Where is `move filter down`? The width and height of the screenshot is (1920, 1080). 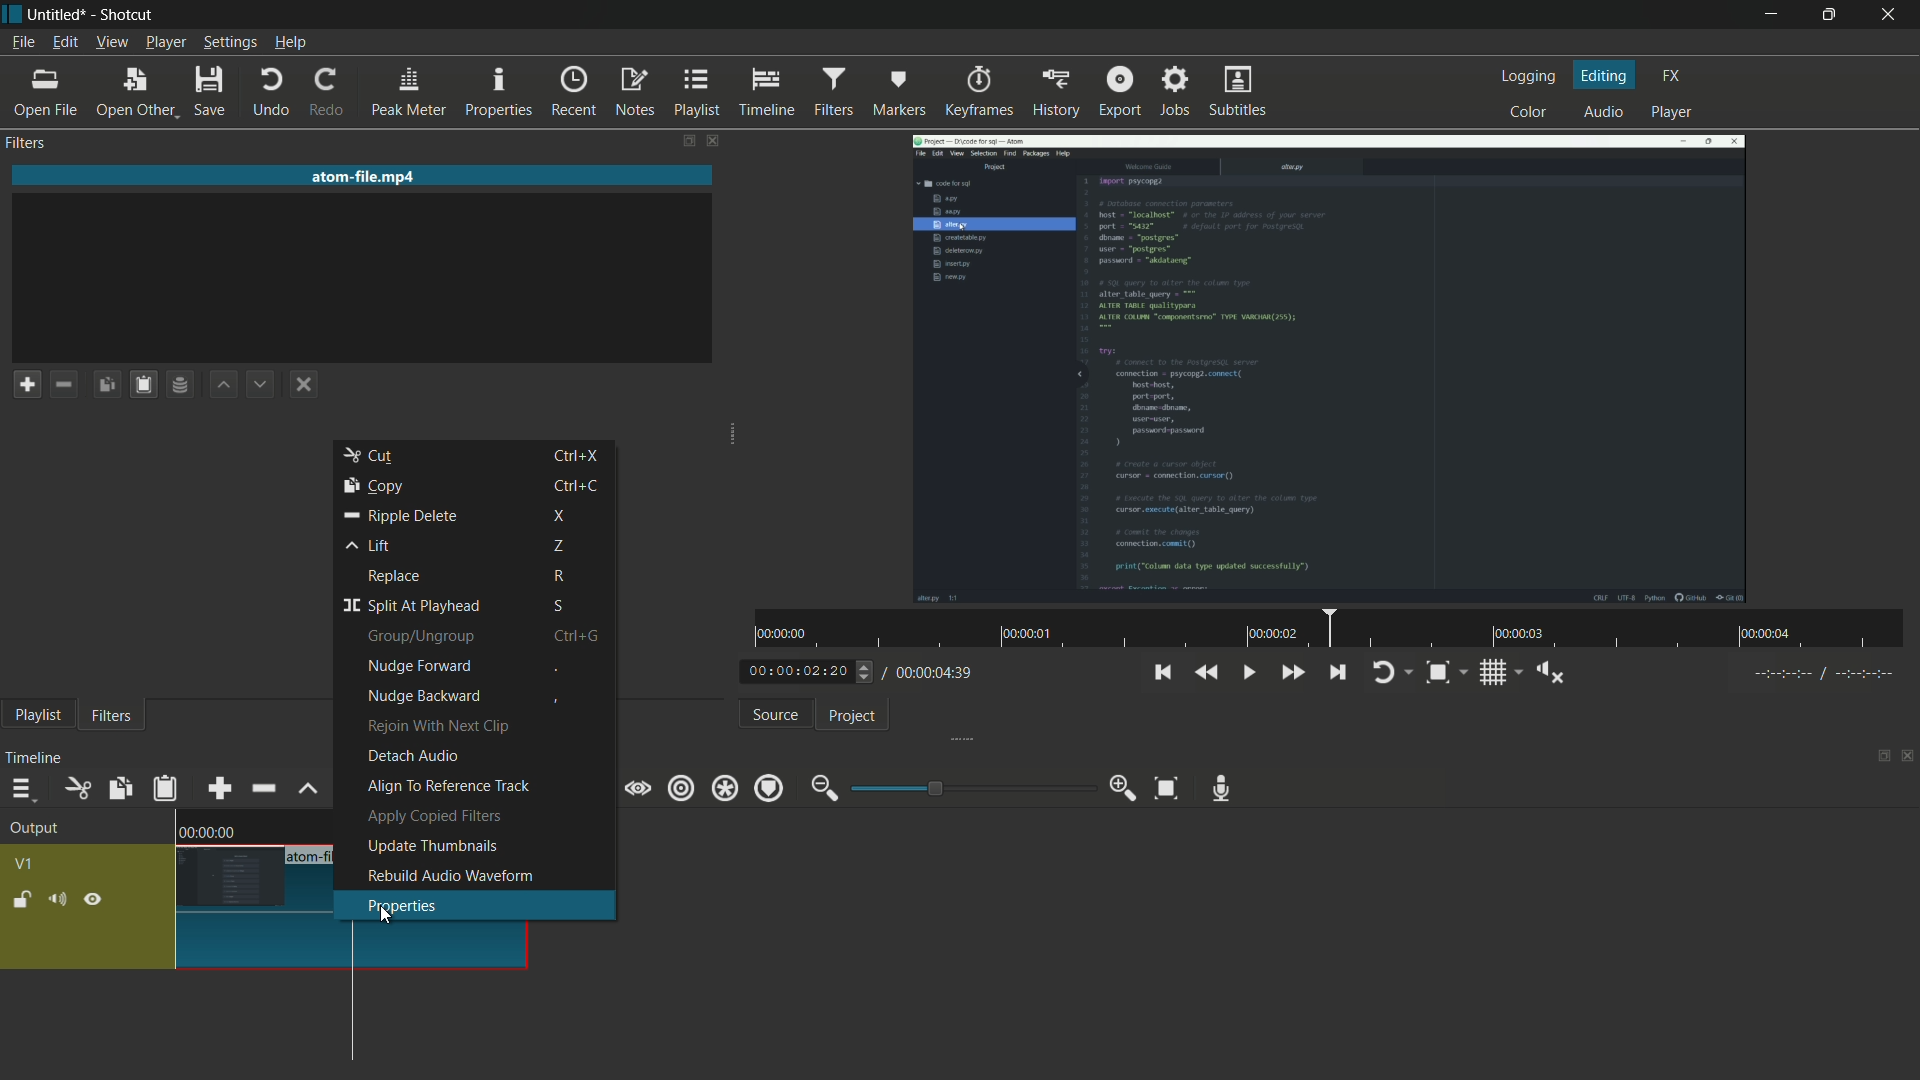 move filter down is located at coordinates (261, 384).